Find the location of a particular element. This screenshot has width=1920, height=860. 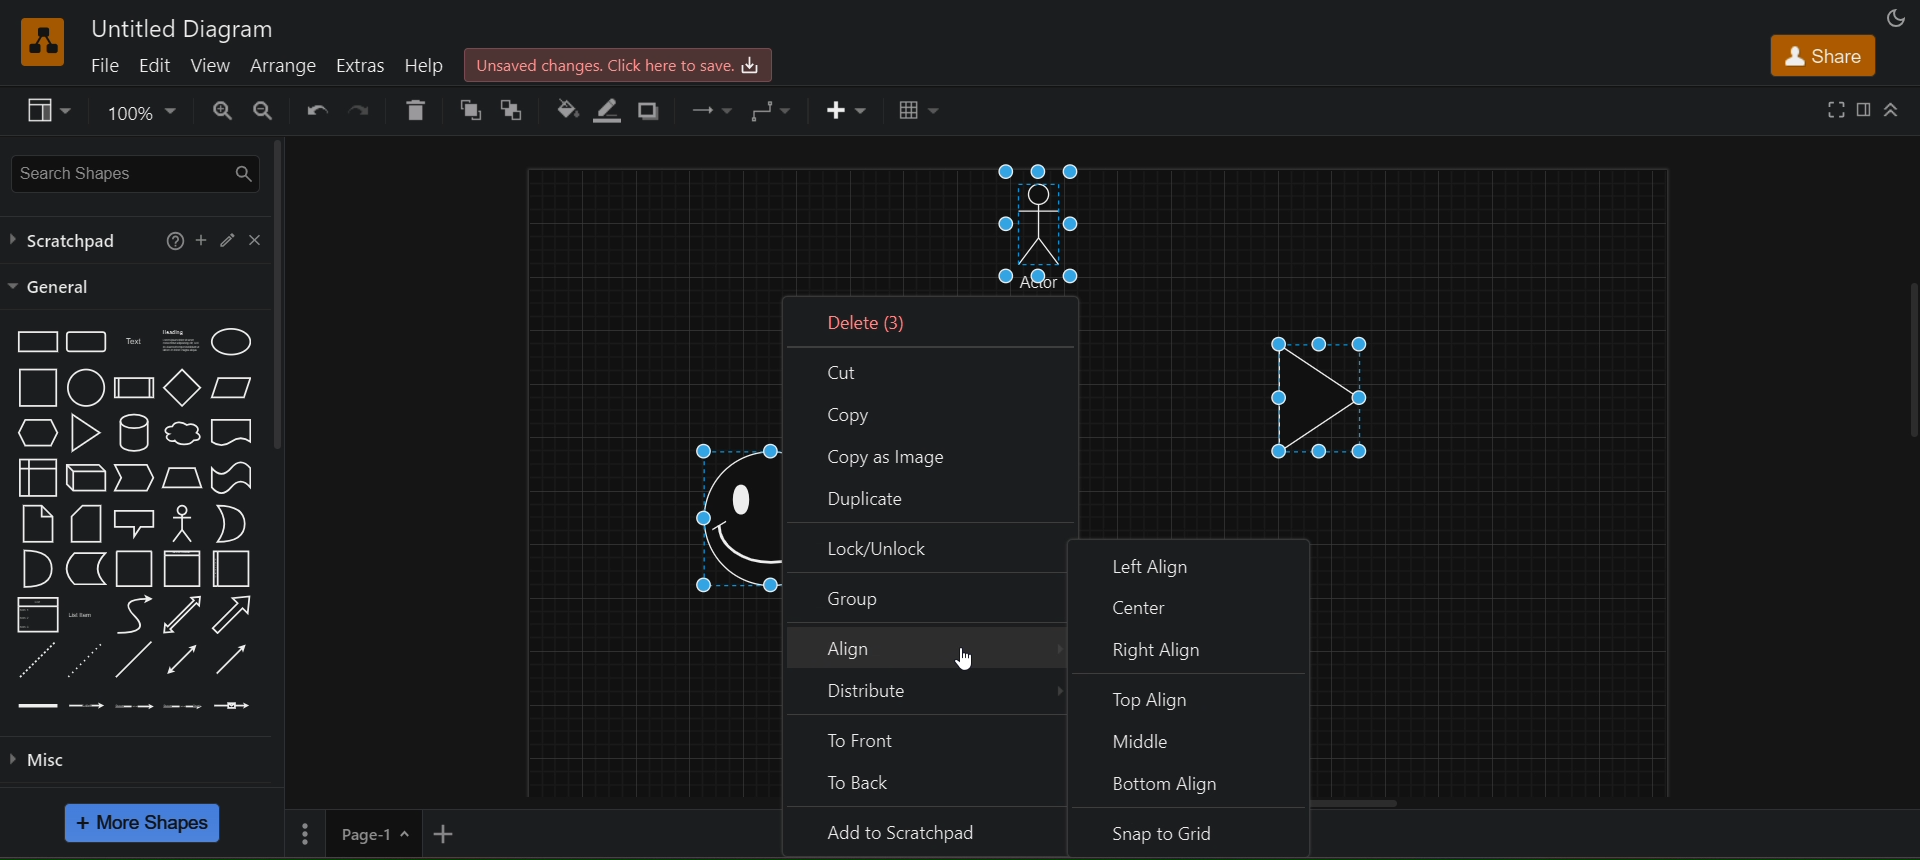

more shapes is located at coordinates (144, 824).